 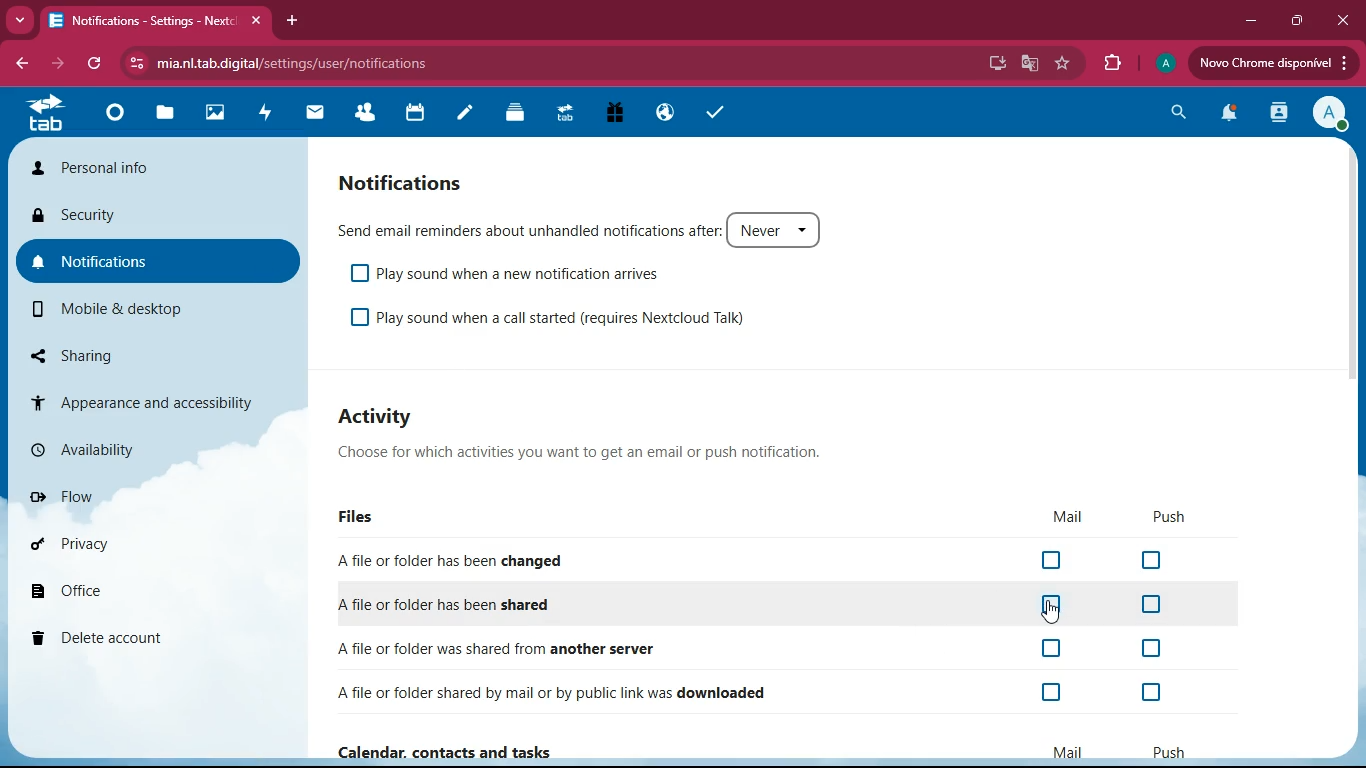 What do you see at coordinates (562, 116) in the screenshot?
I see `tab` at bounding box center [562, 116].